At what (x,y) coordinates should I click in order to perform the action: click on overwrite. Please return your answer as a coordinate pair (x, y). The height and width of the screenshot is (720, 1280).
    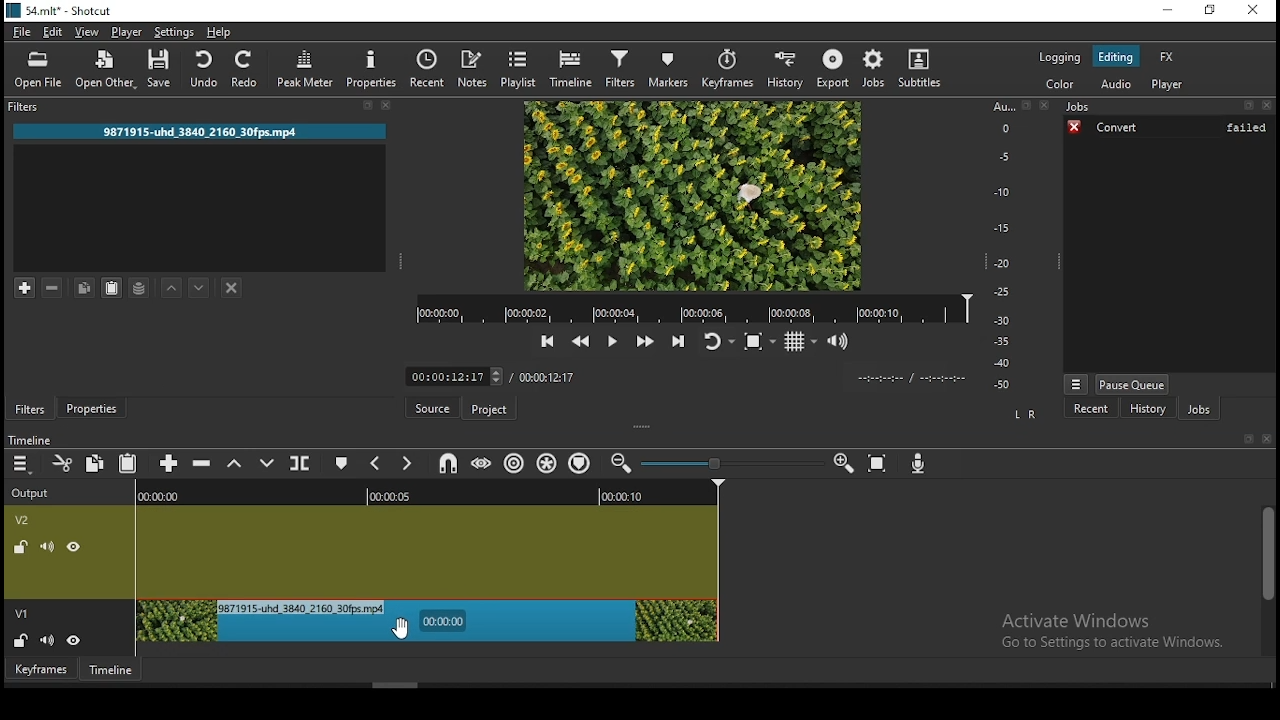
    Looking at the image, I should click on (267, 461).